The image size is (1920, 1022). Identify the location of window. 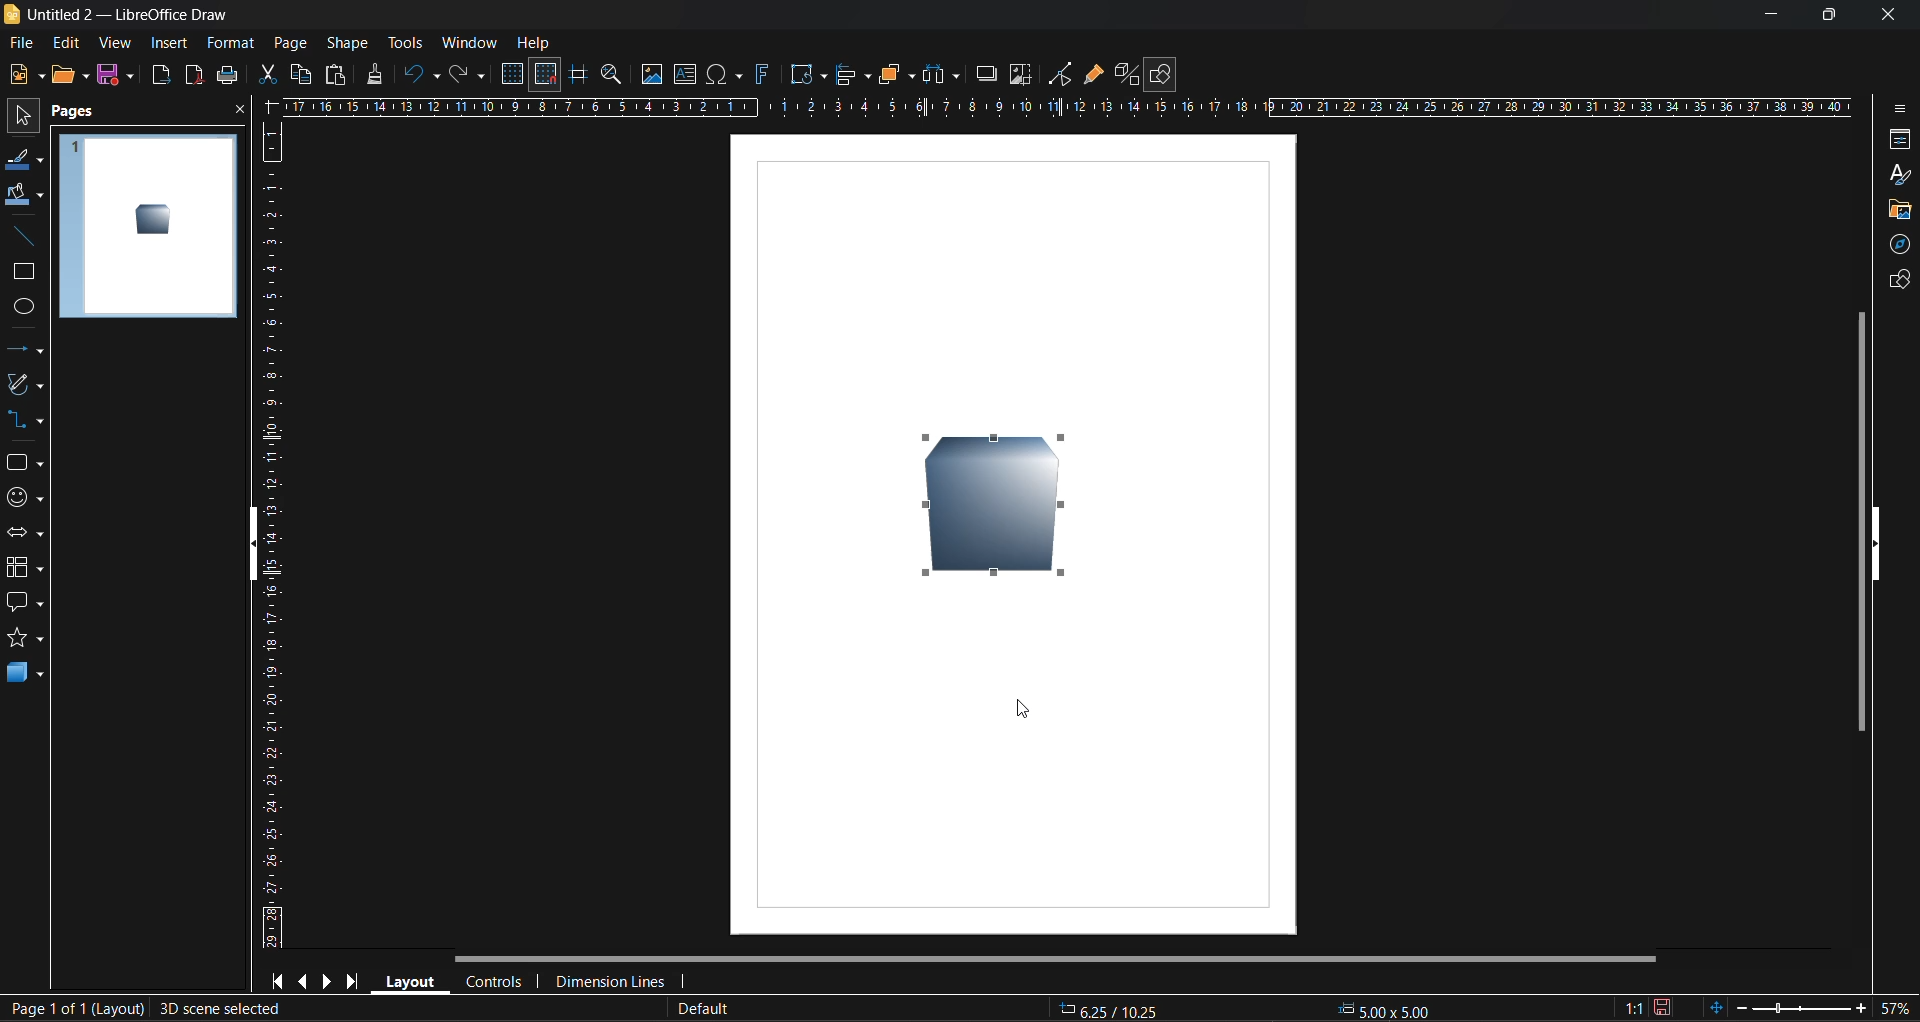
(469, 42).